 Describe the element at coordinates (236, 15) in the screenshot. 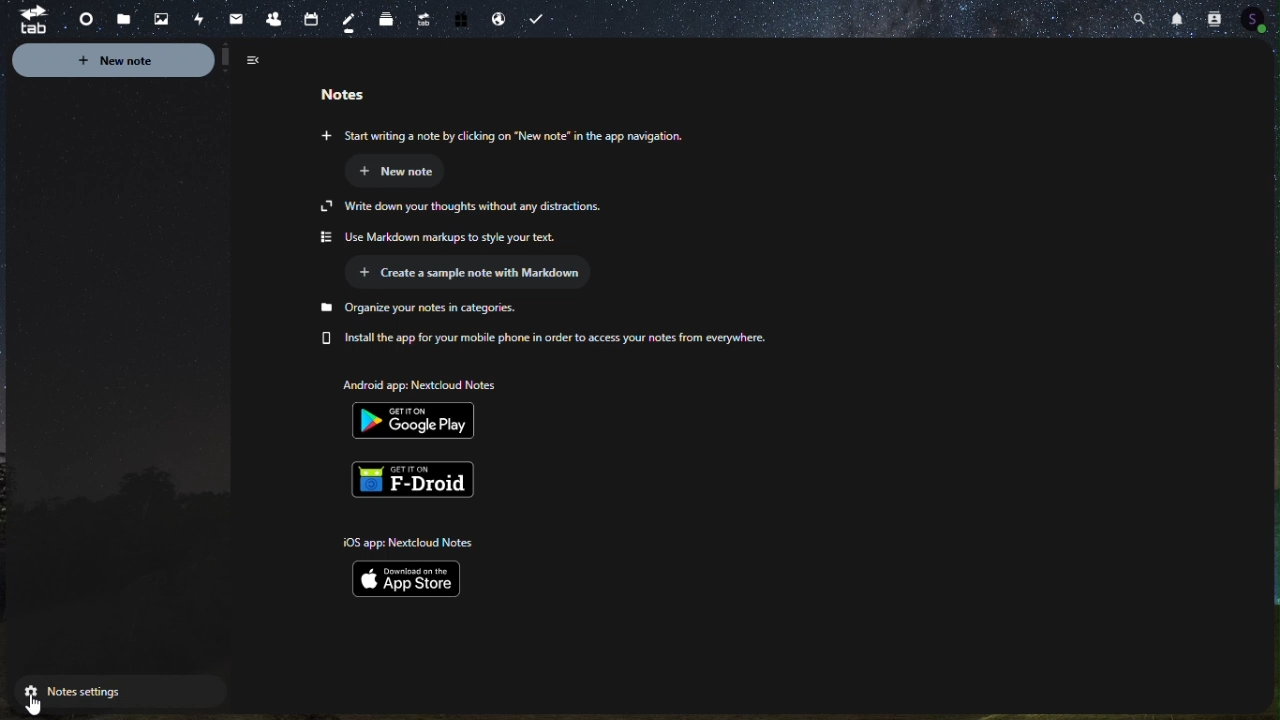

I see `mail` at that location.